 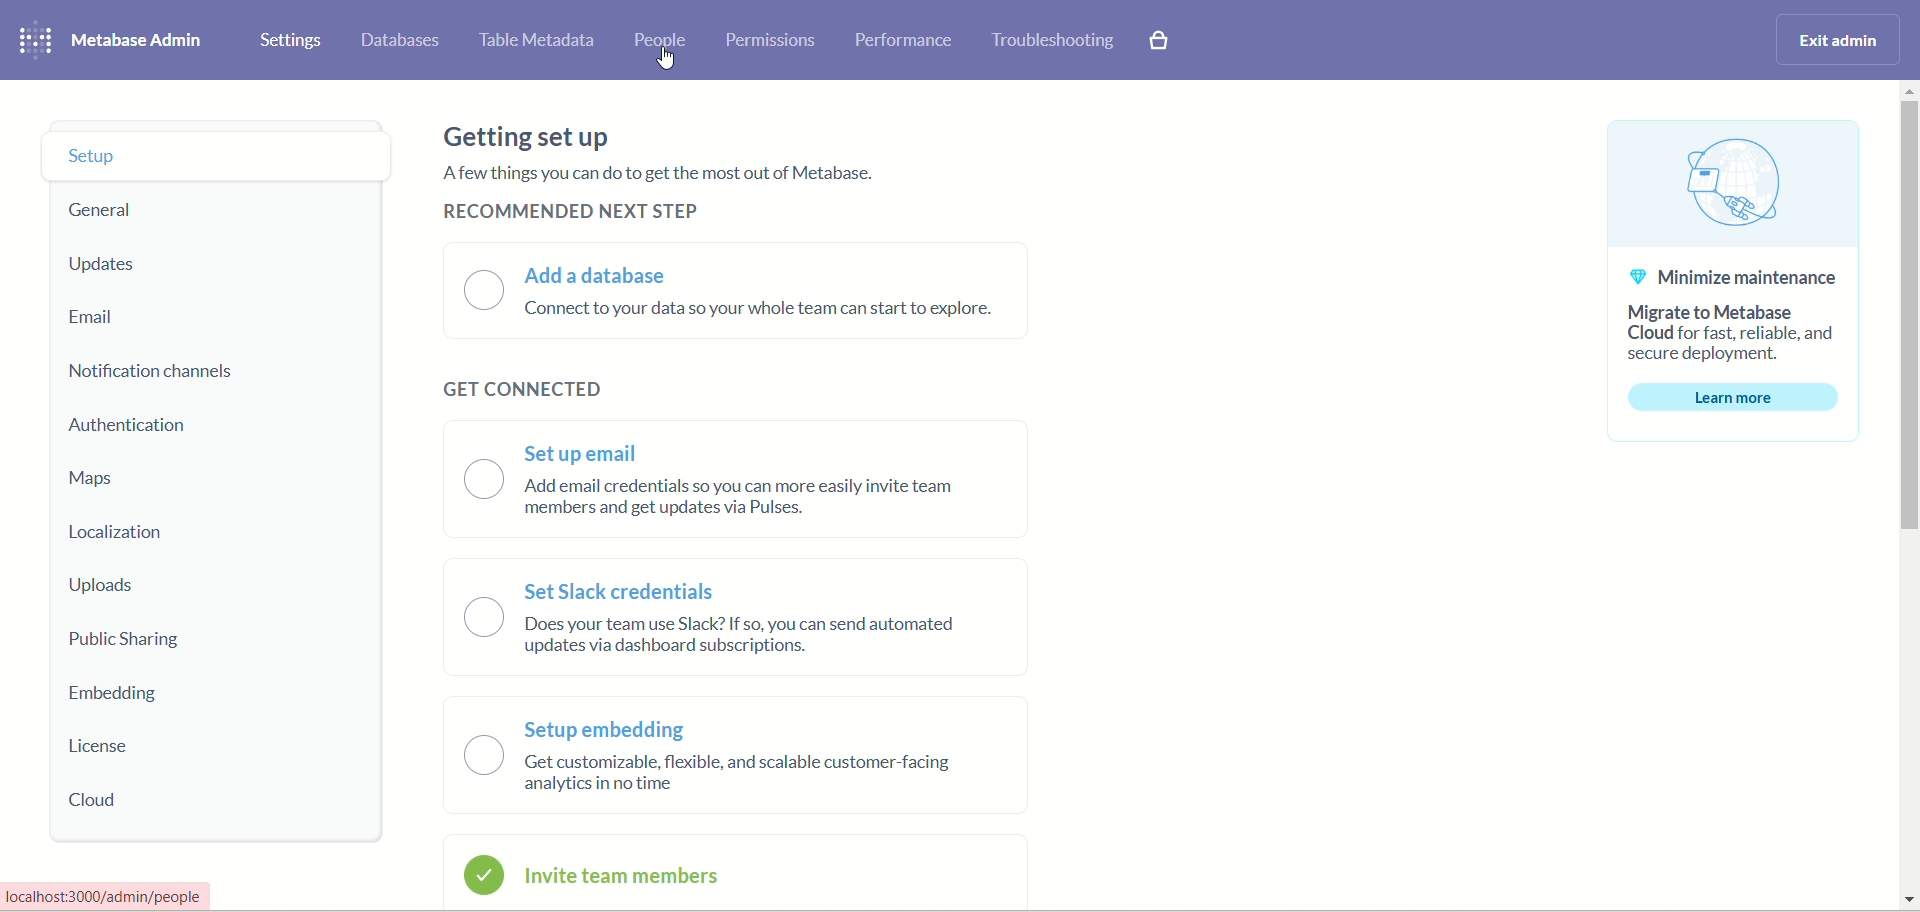 What do you see at coordinates (1055, 39) in the screenshot?
I see `troubleshooting` at bounding box center [1055, 39].